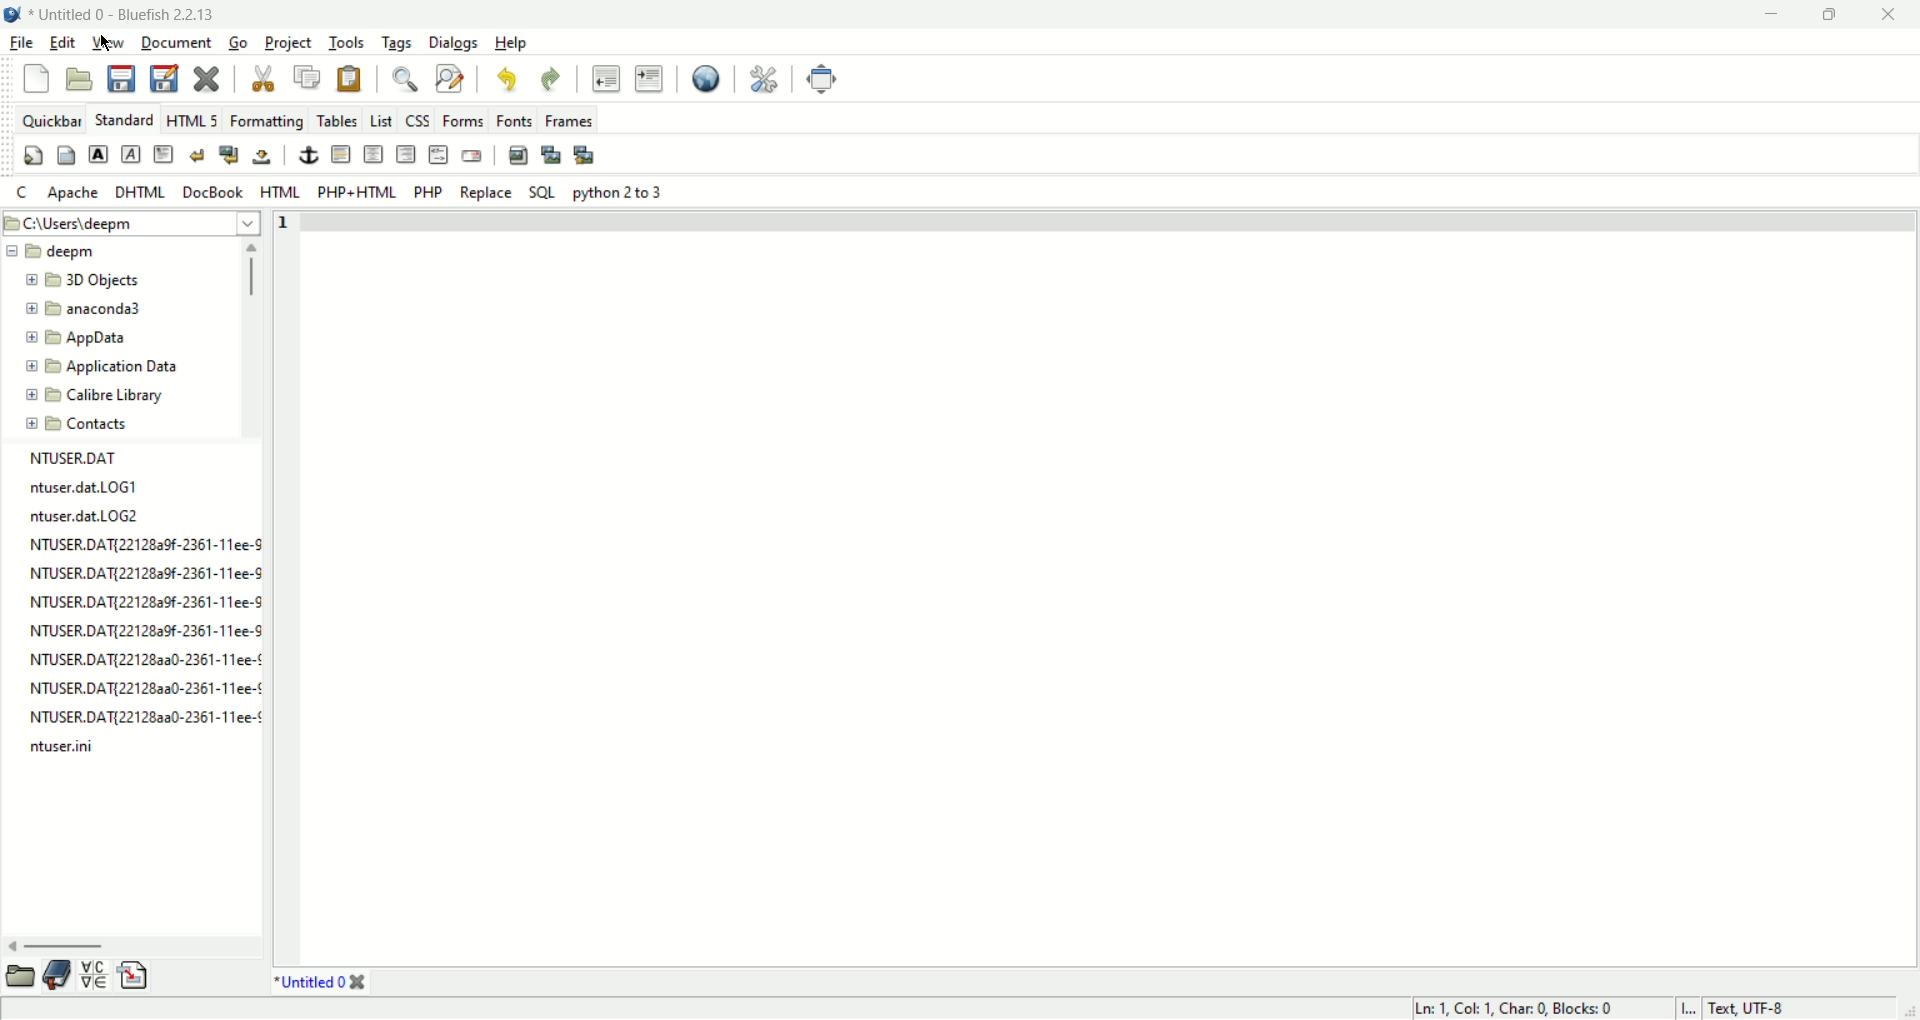 This screenshot has width=1920, height=1020. I want to click on document, so click(174, 42).